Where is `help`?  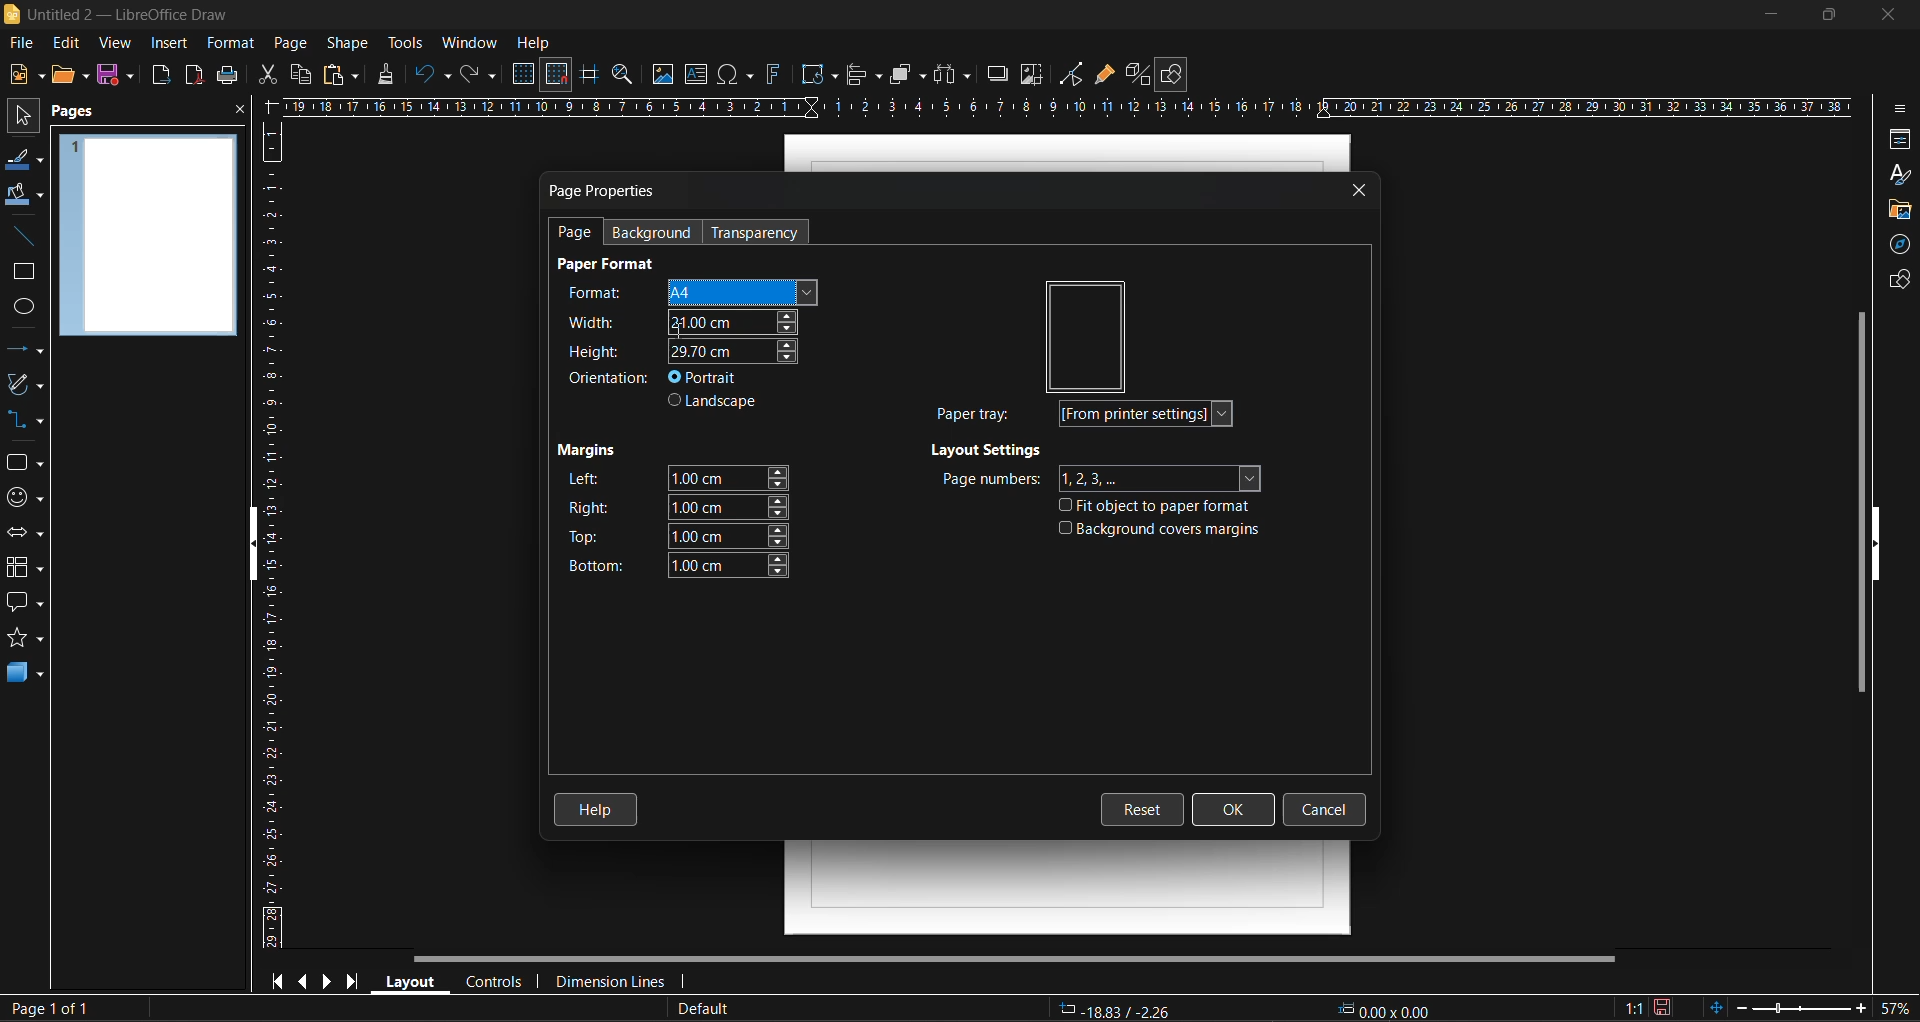
help is located at coordinates (534, 42).